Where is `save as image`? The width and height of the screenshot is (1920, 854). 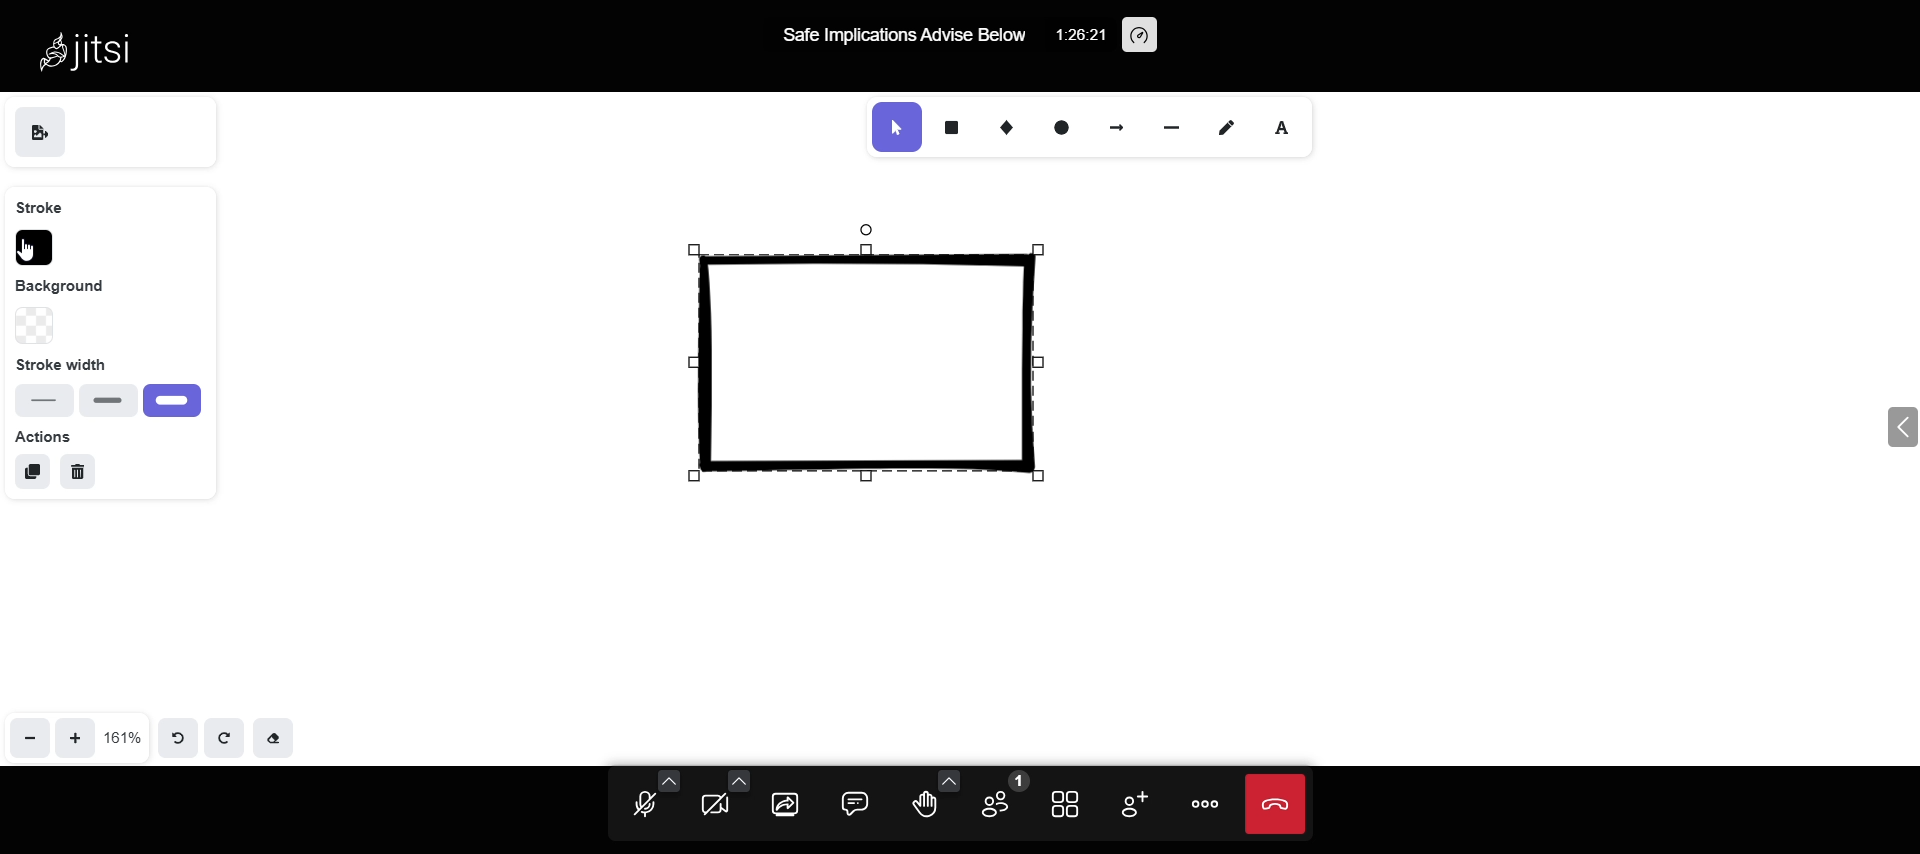 save as image is located at coordinates (37, 131).